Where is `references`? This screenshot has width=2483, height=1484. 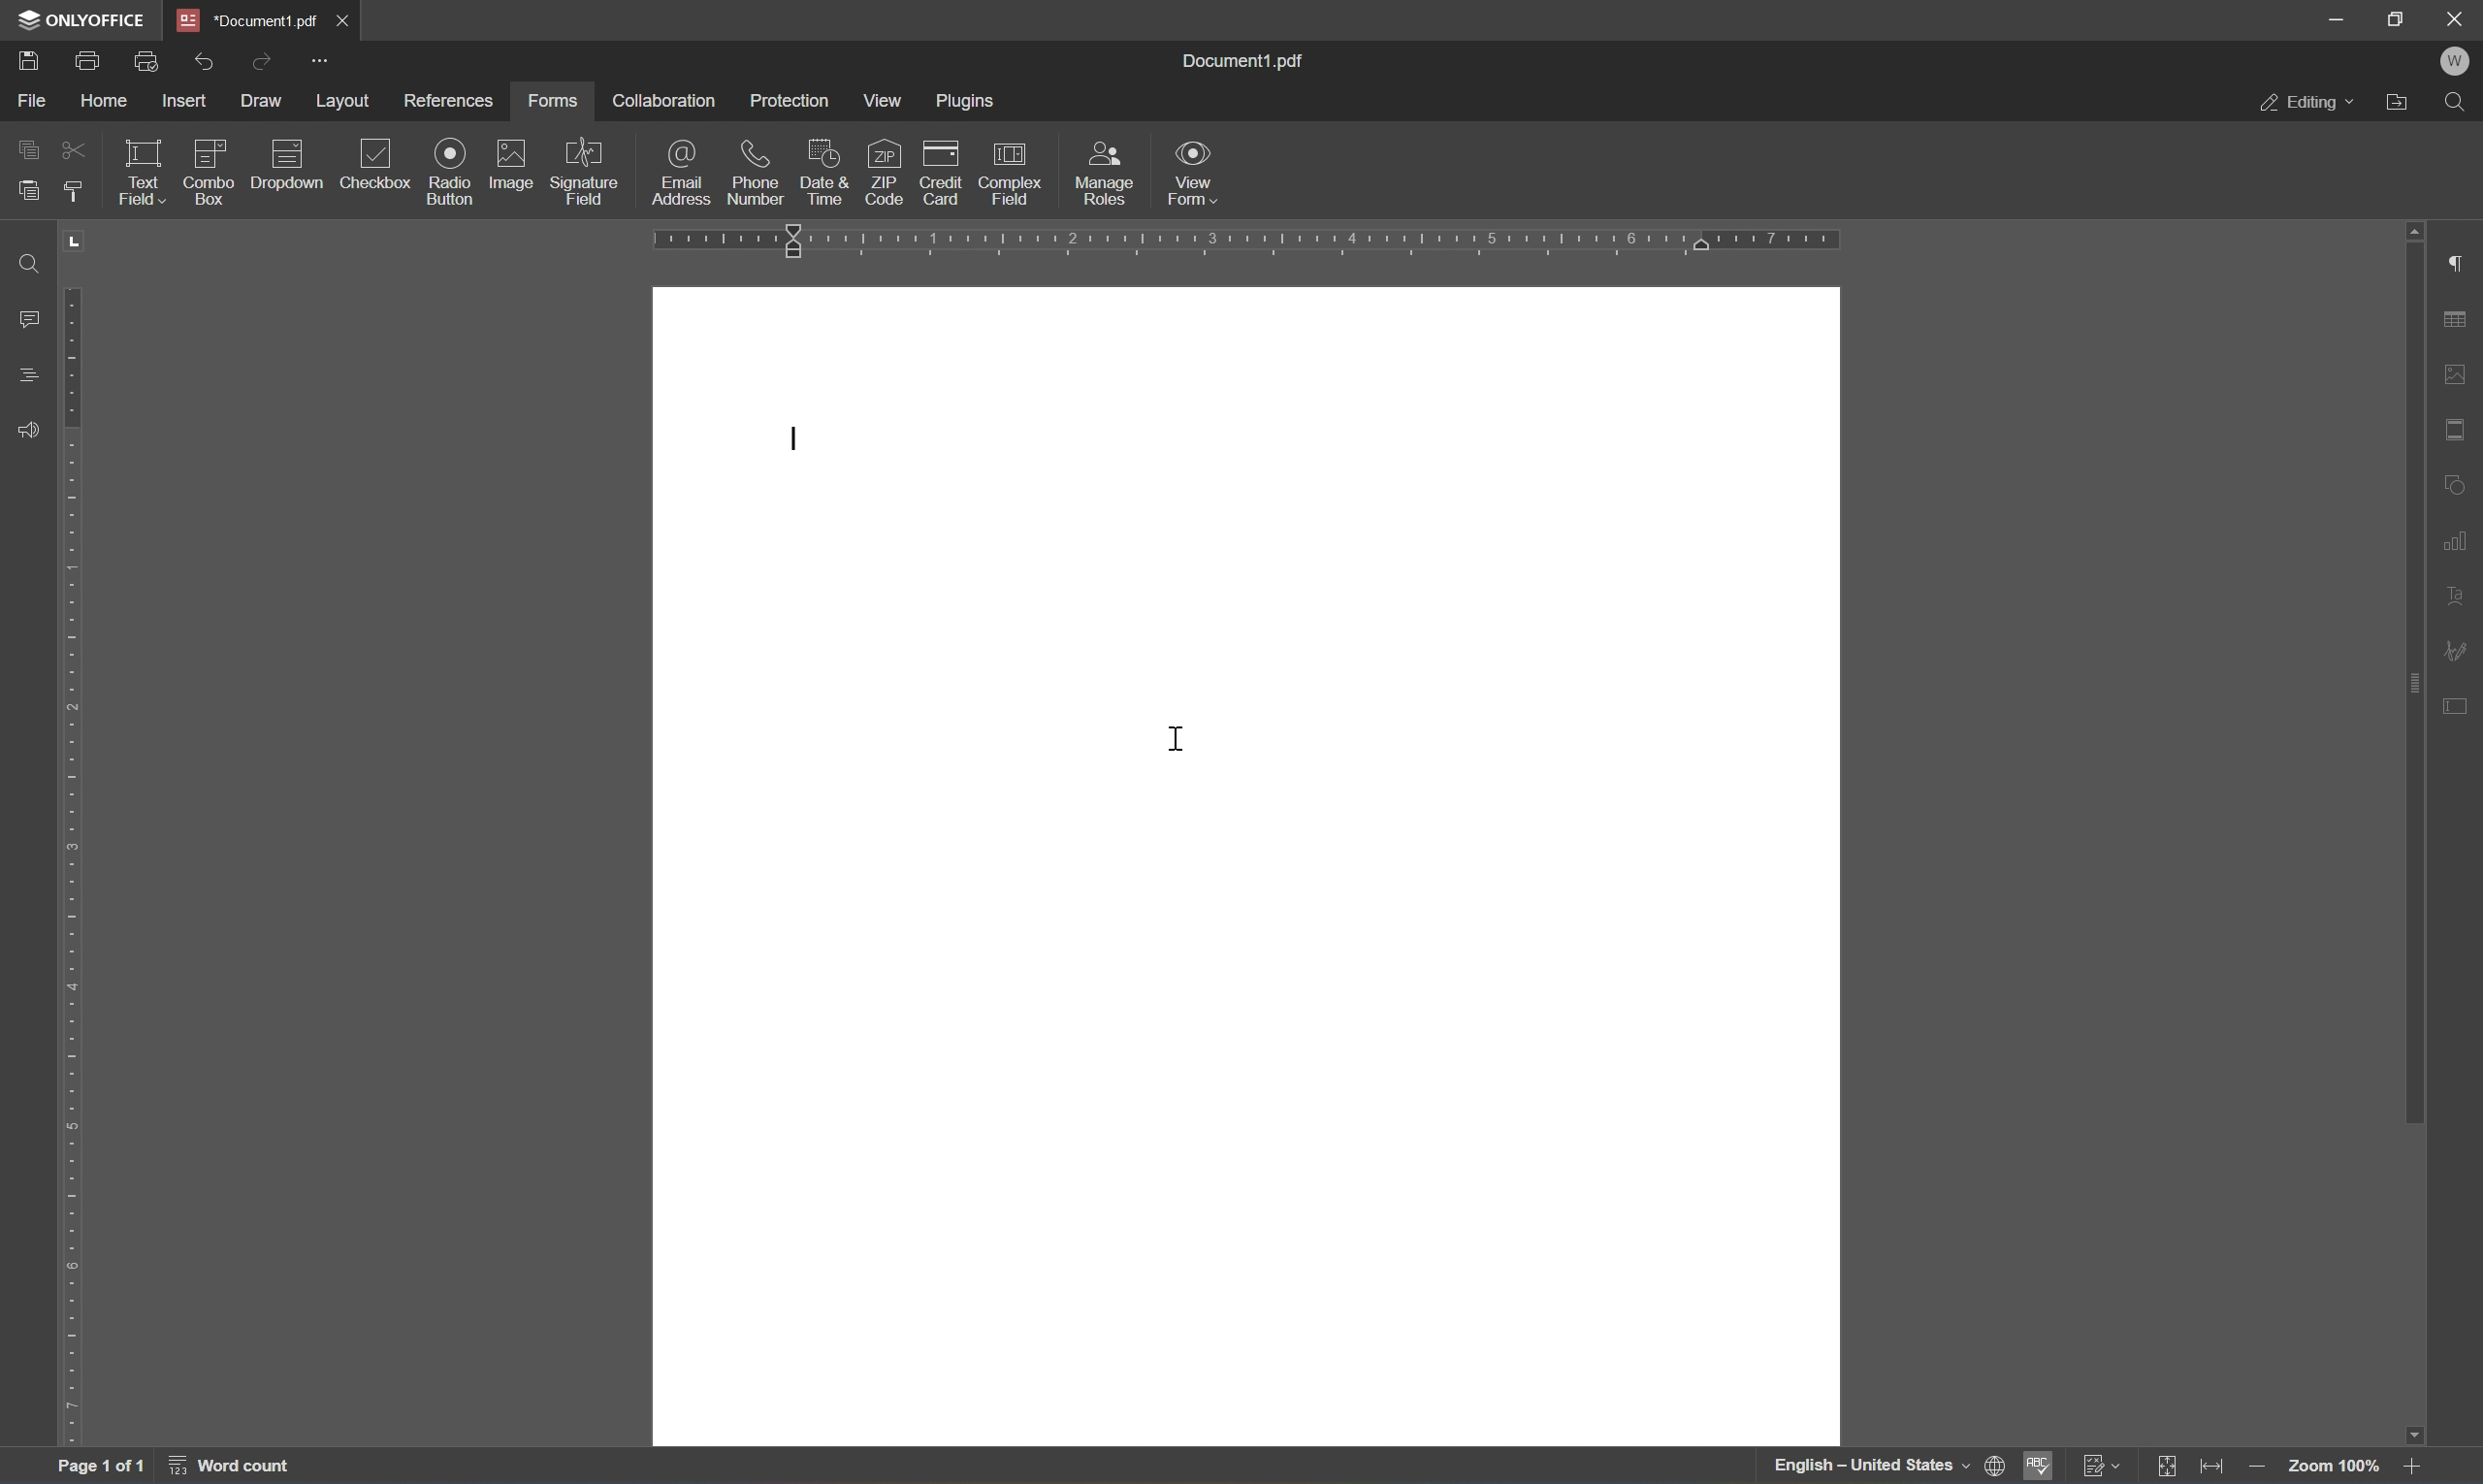
references is located at coordinates (451, 98).